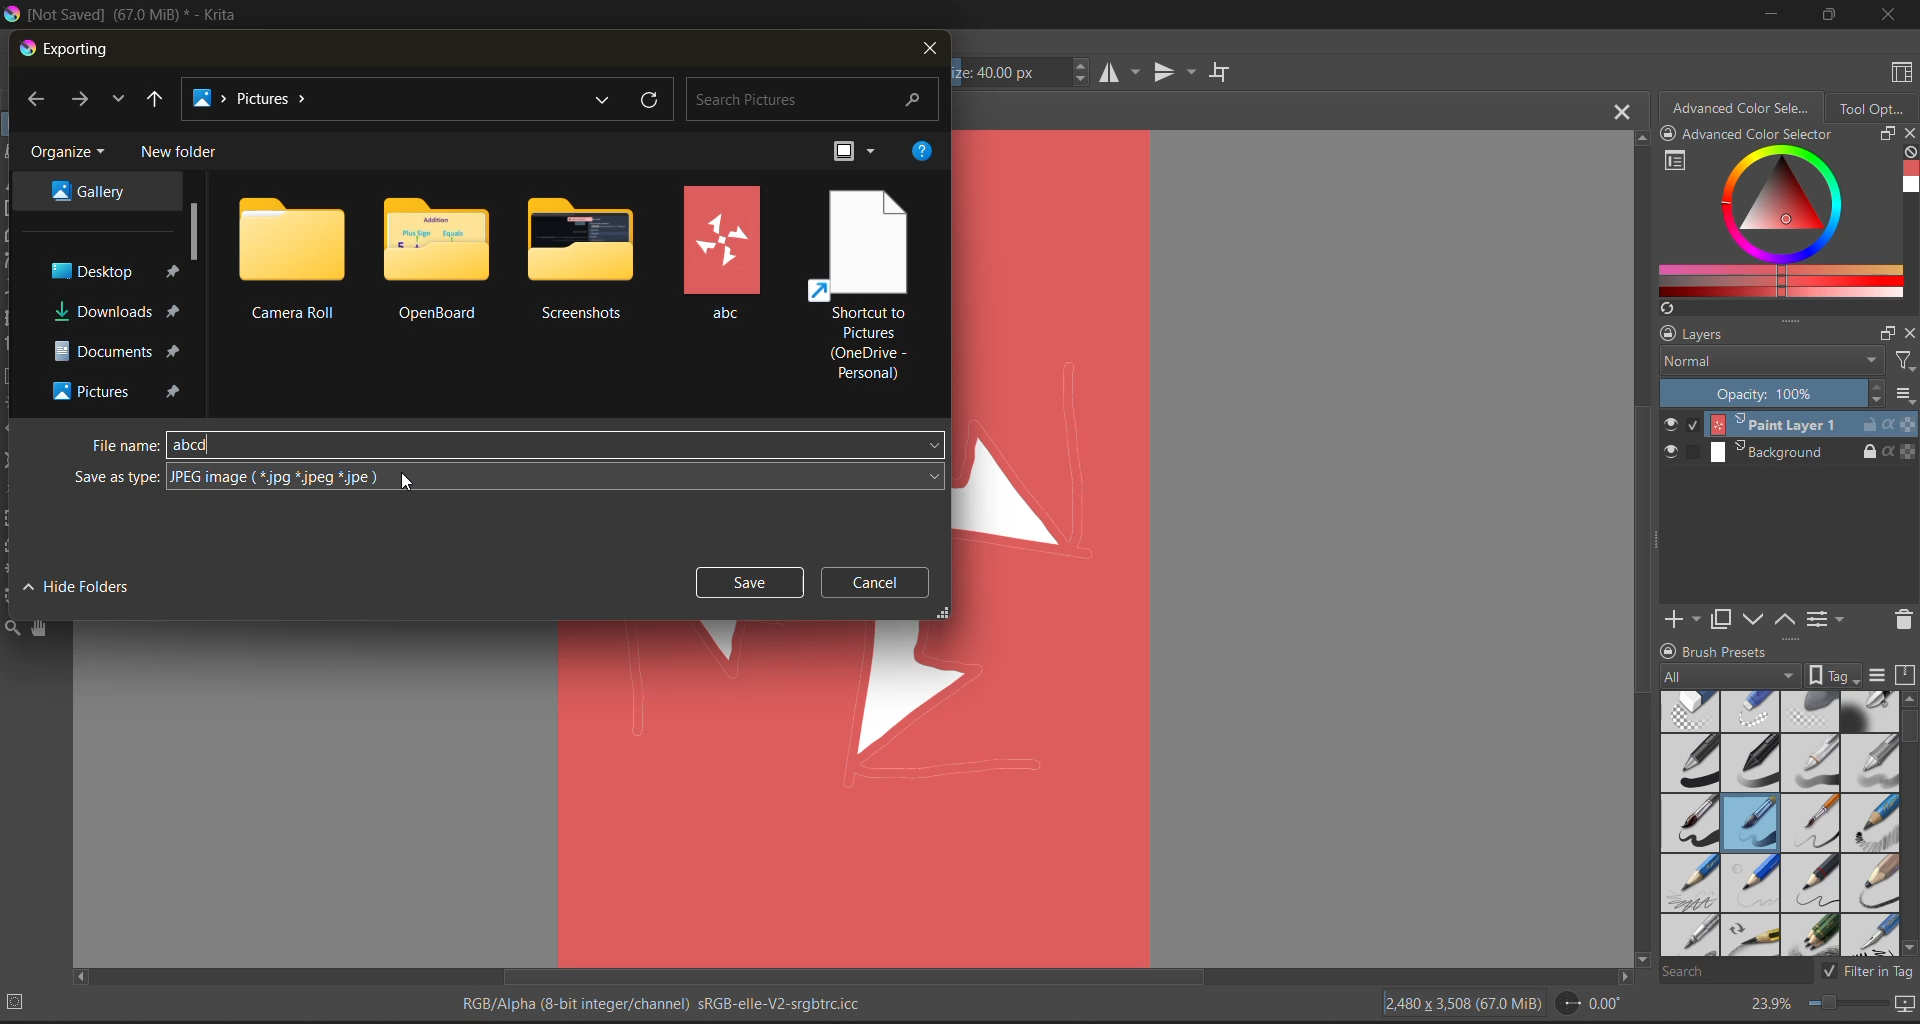 The image size is (1920, 1024). I want to click on horizontal scroll bar, so click(1908, 729).